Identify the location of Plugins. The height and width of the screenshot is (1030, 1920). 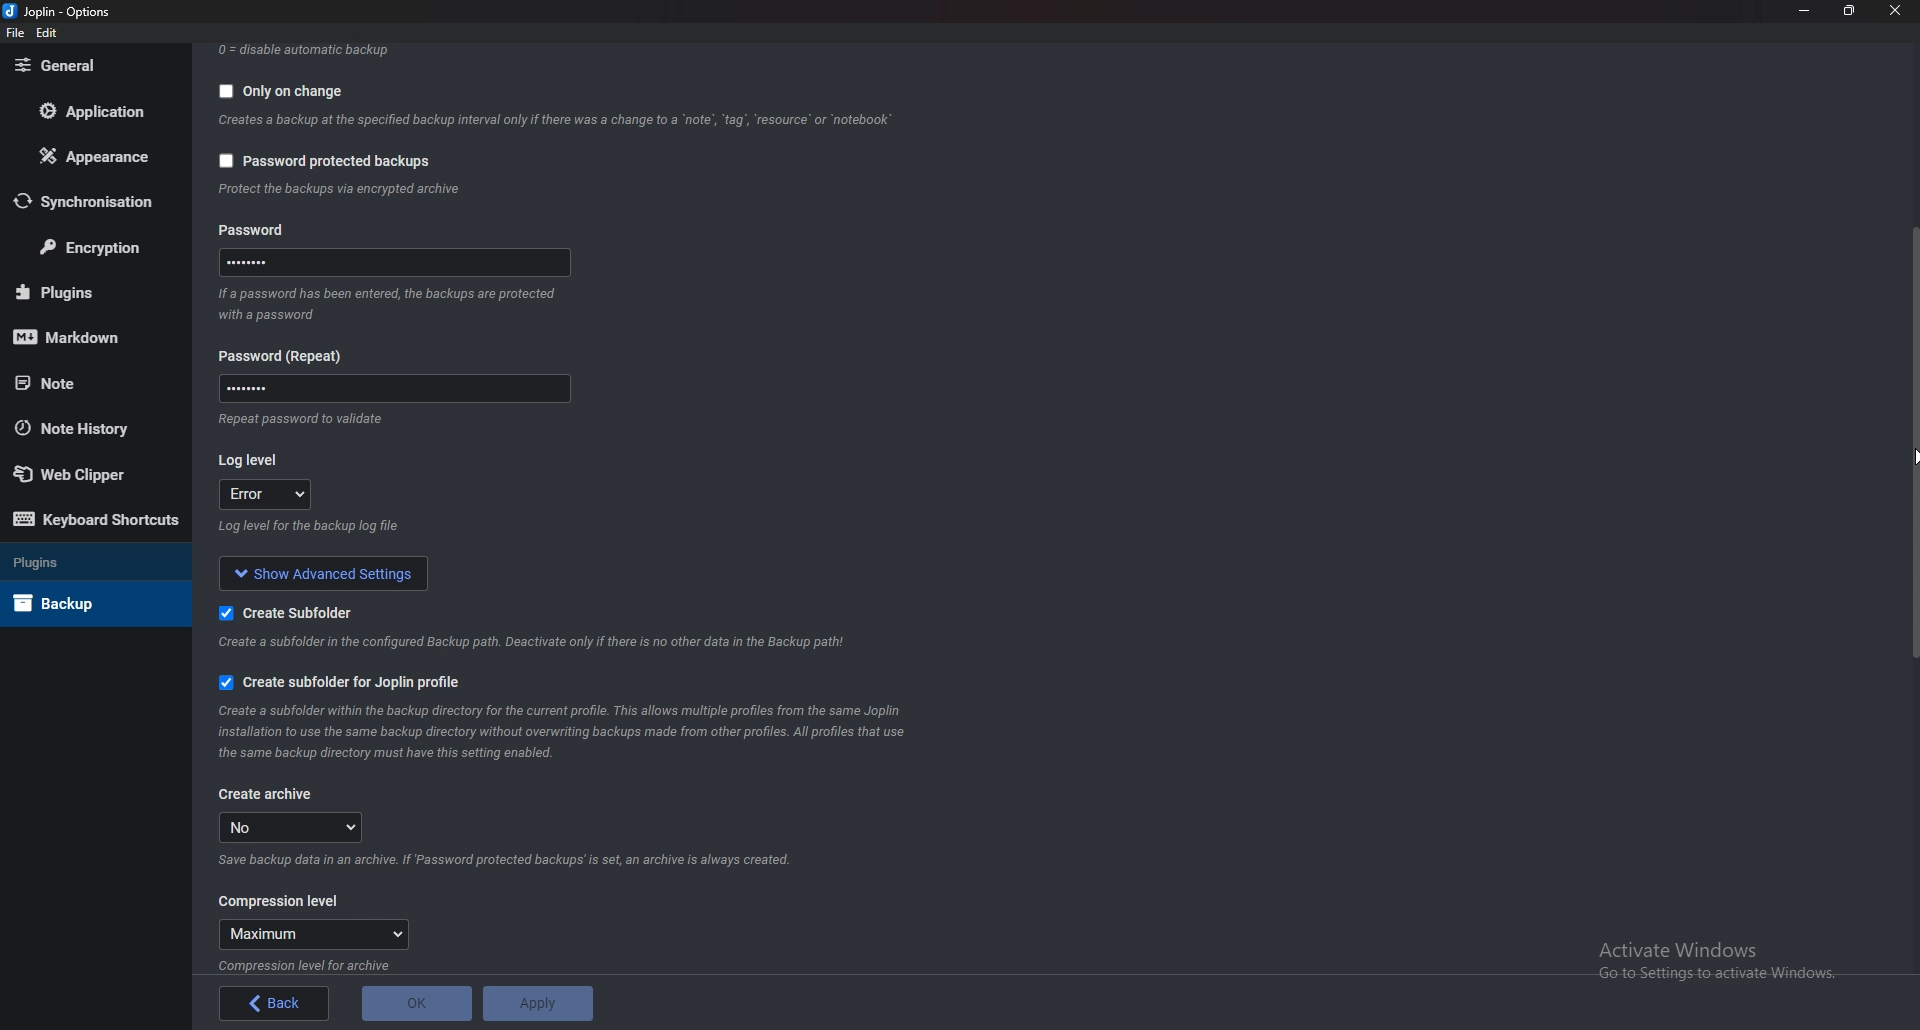
(90, 291).